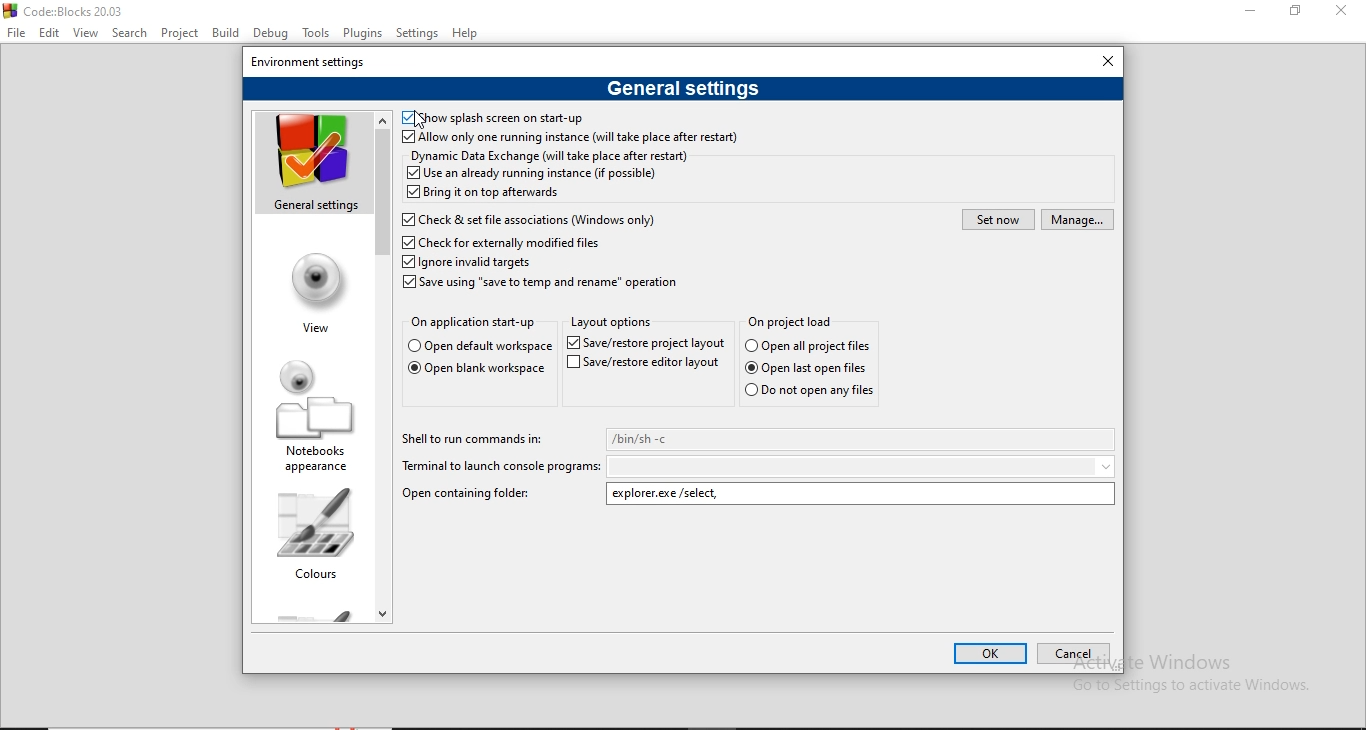 The image size is (1366, 730). Describe the element at coordinates (809, 367) in the screenshot. I see `Open last open files` at that location.